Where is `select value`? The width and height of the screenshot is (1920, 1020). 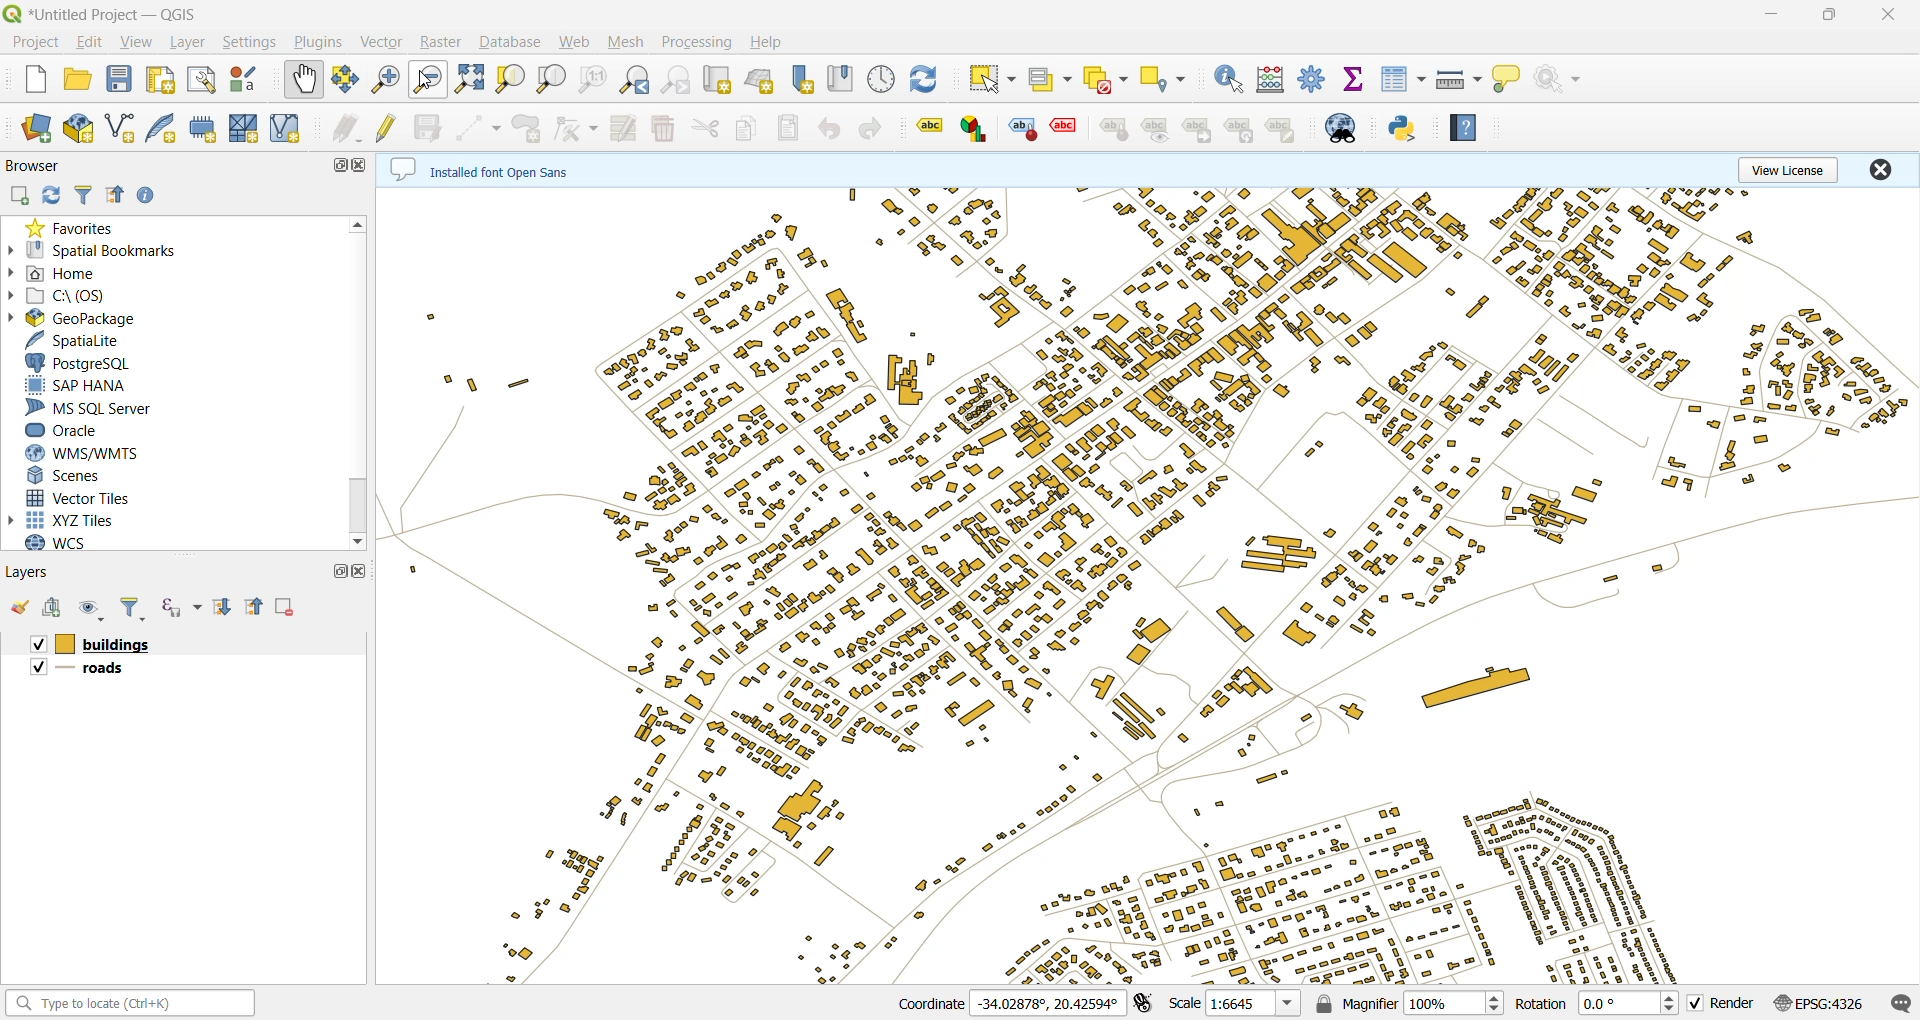
select value is located at coordinates (1050, 79).